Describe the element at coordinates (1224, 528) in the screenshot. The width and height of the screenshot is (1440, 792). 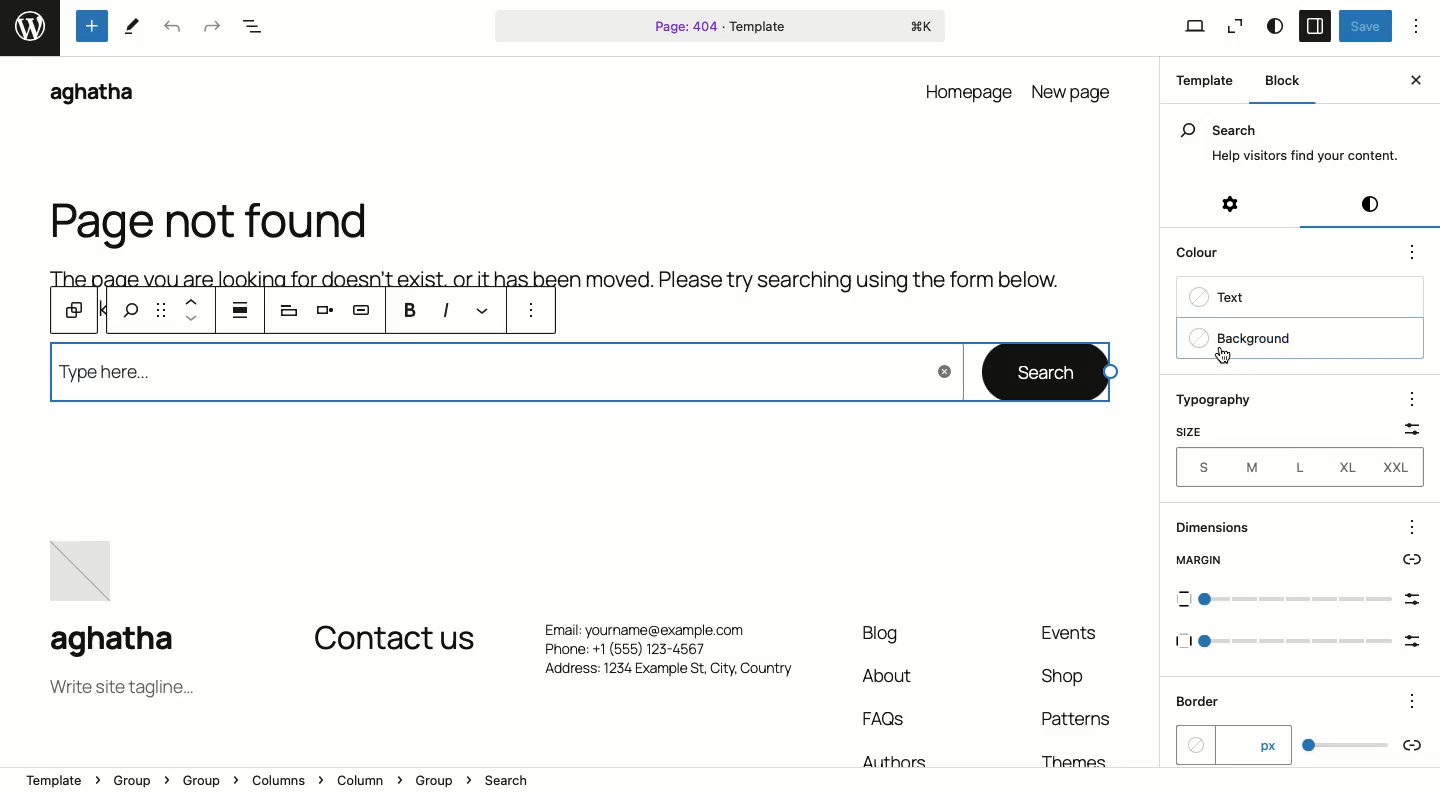
I see `Dimensions` at that location.